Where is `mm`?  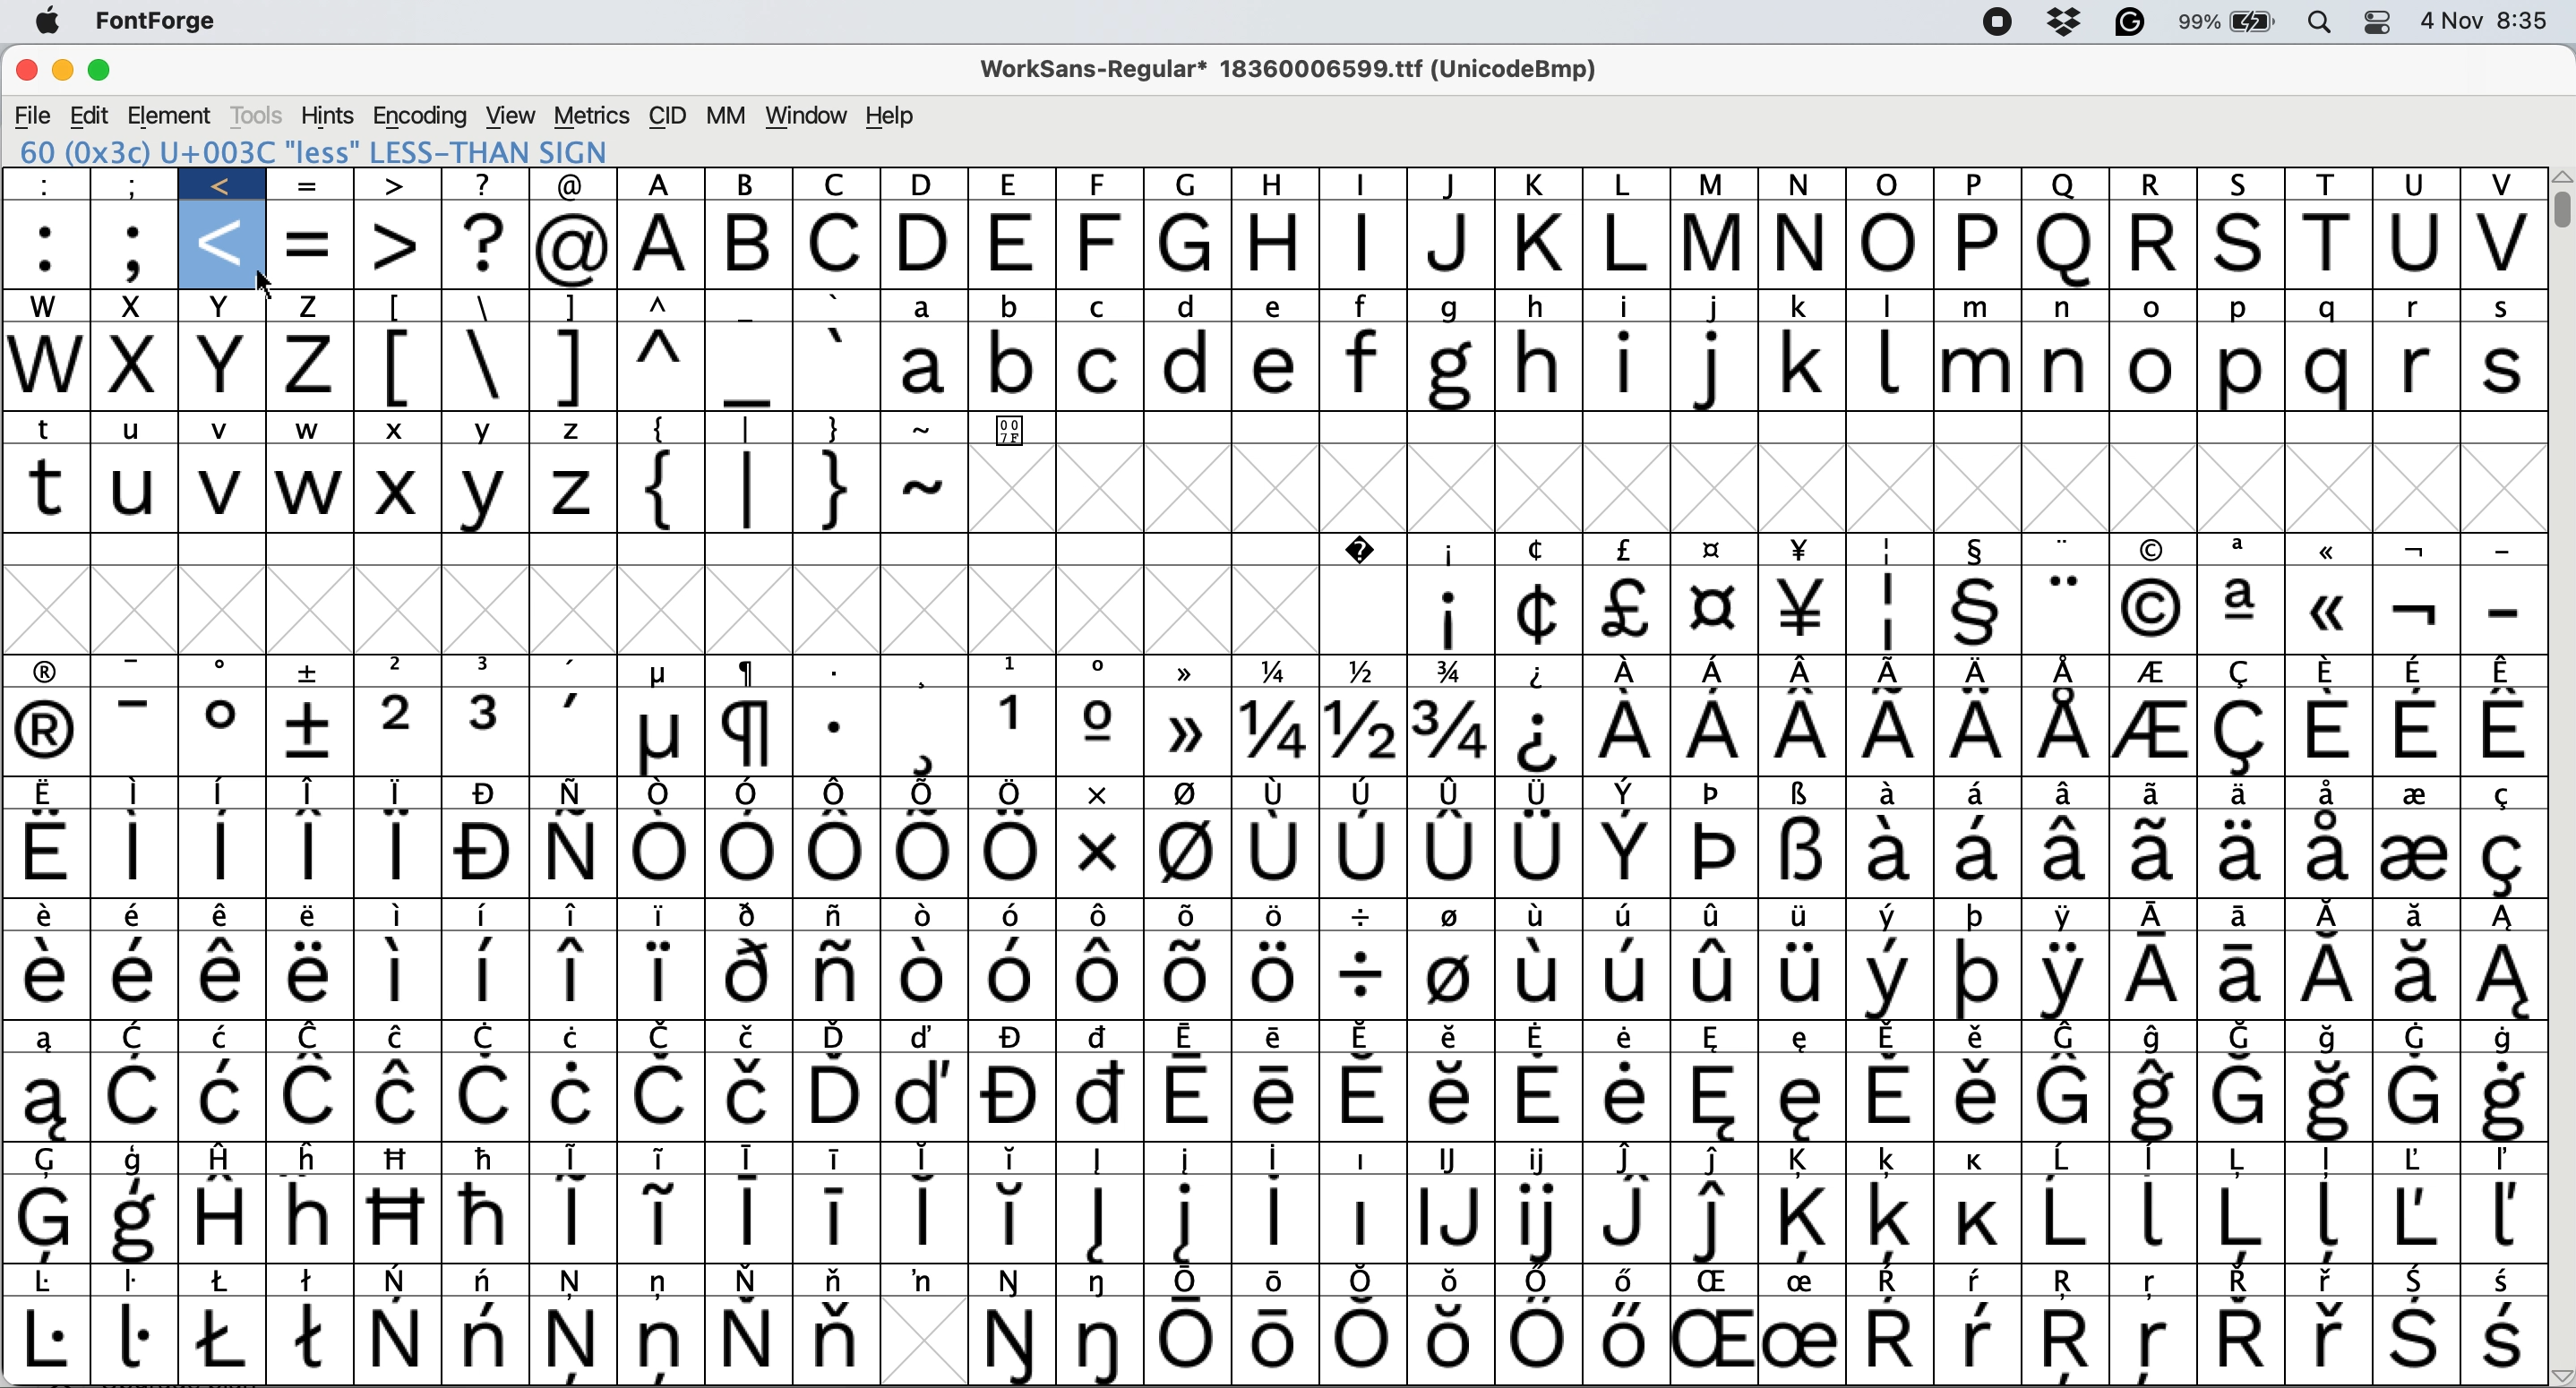
mm is located at coordinates (729, 115).